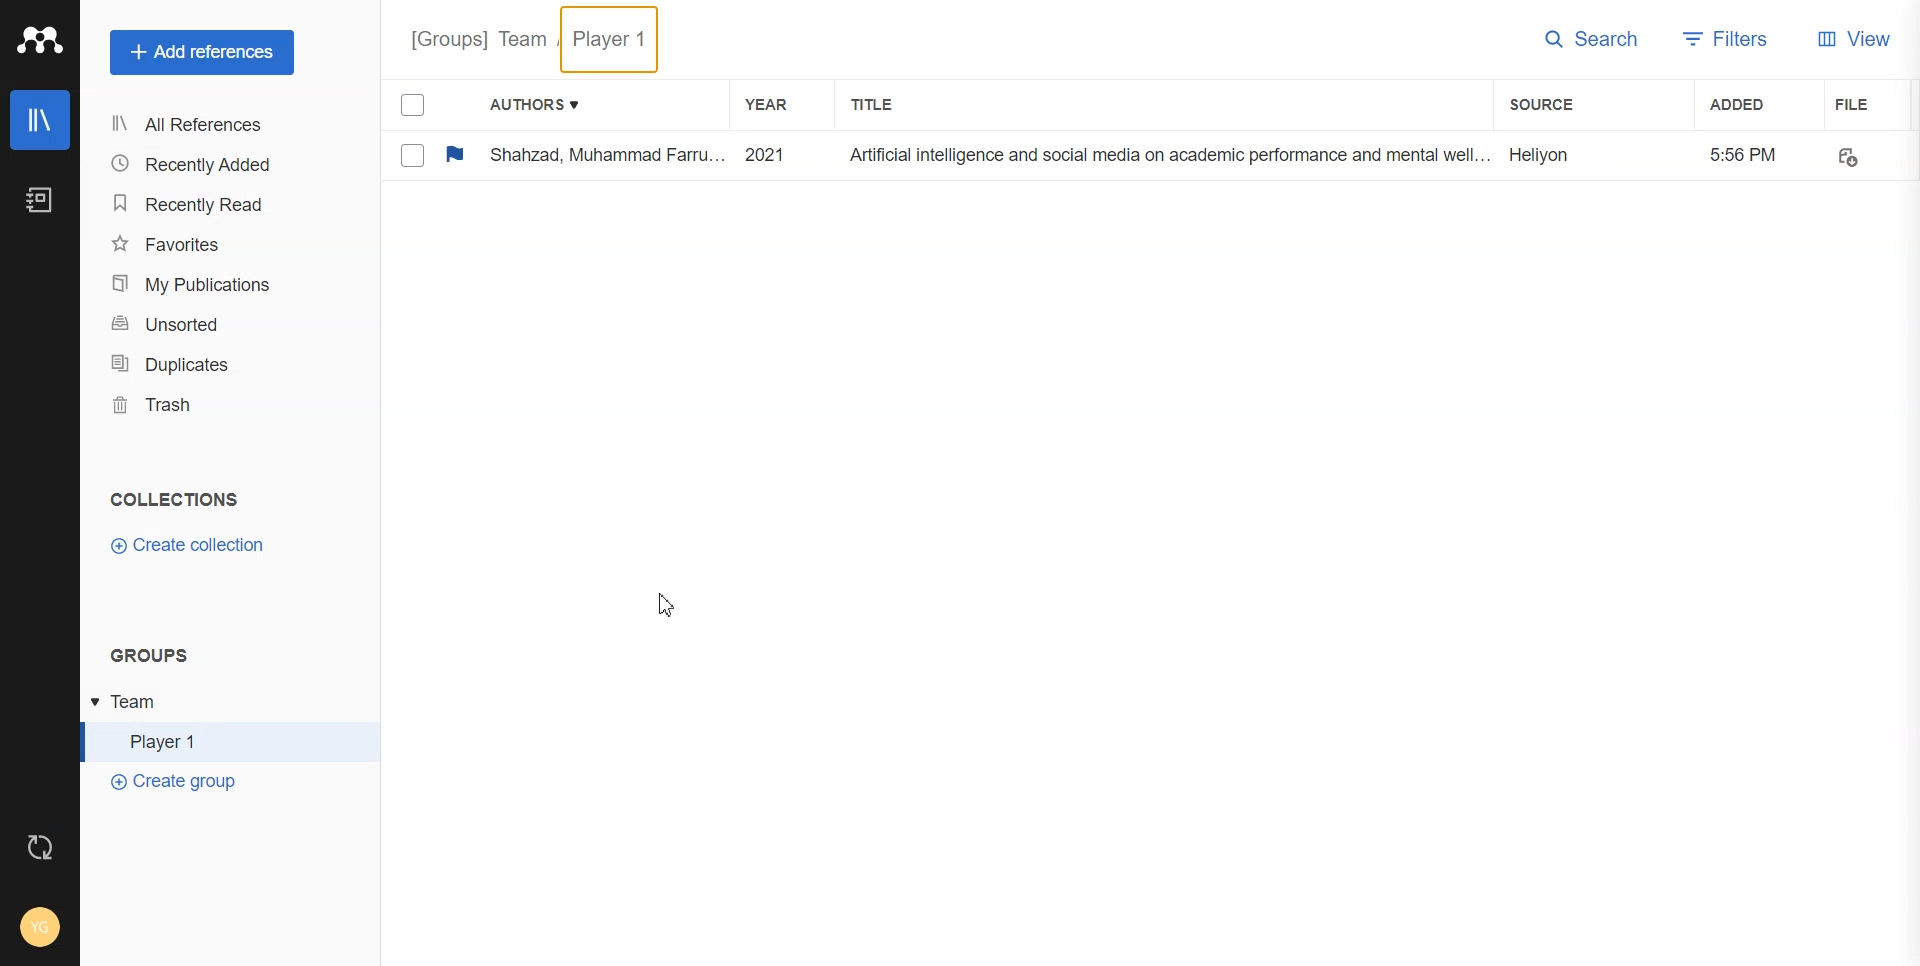 The width and height of the screenshot is (1920, 966). Describe the element at coordinates (1869, 104) in the screenshot. I see `File` at that location.